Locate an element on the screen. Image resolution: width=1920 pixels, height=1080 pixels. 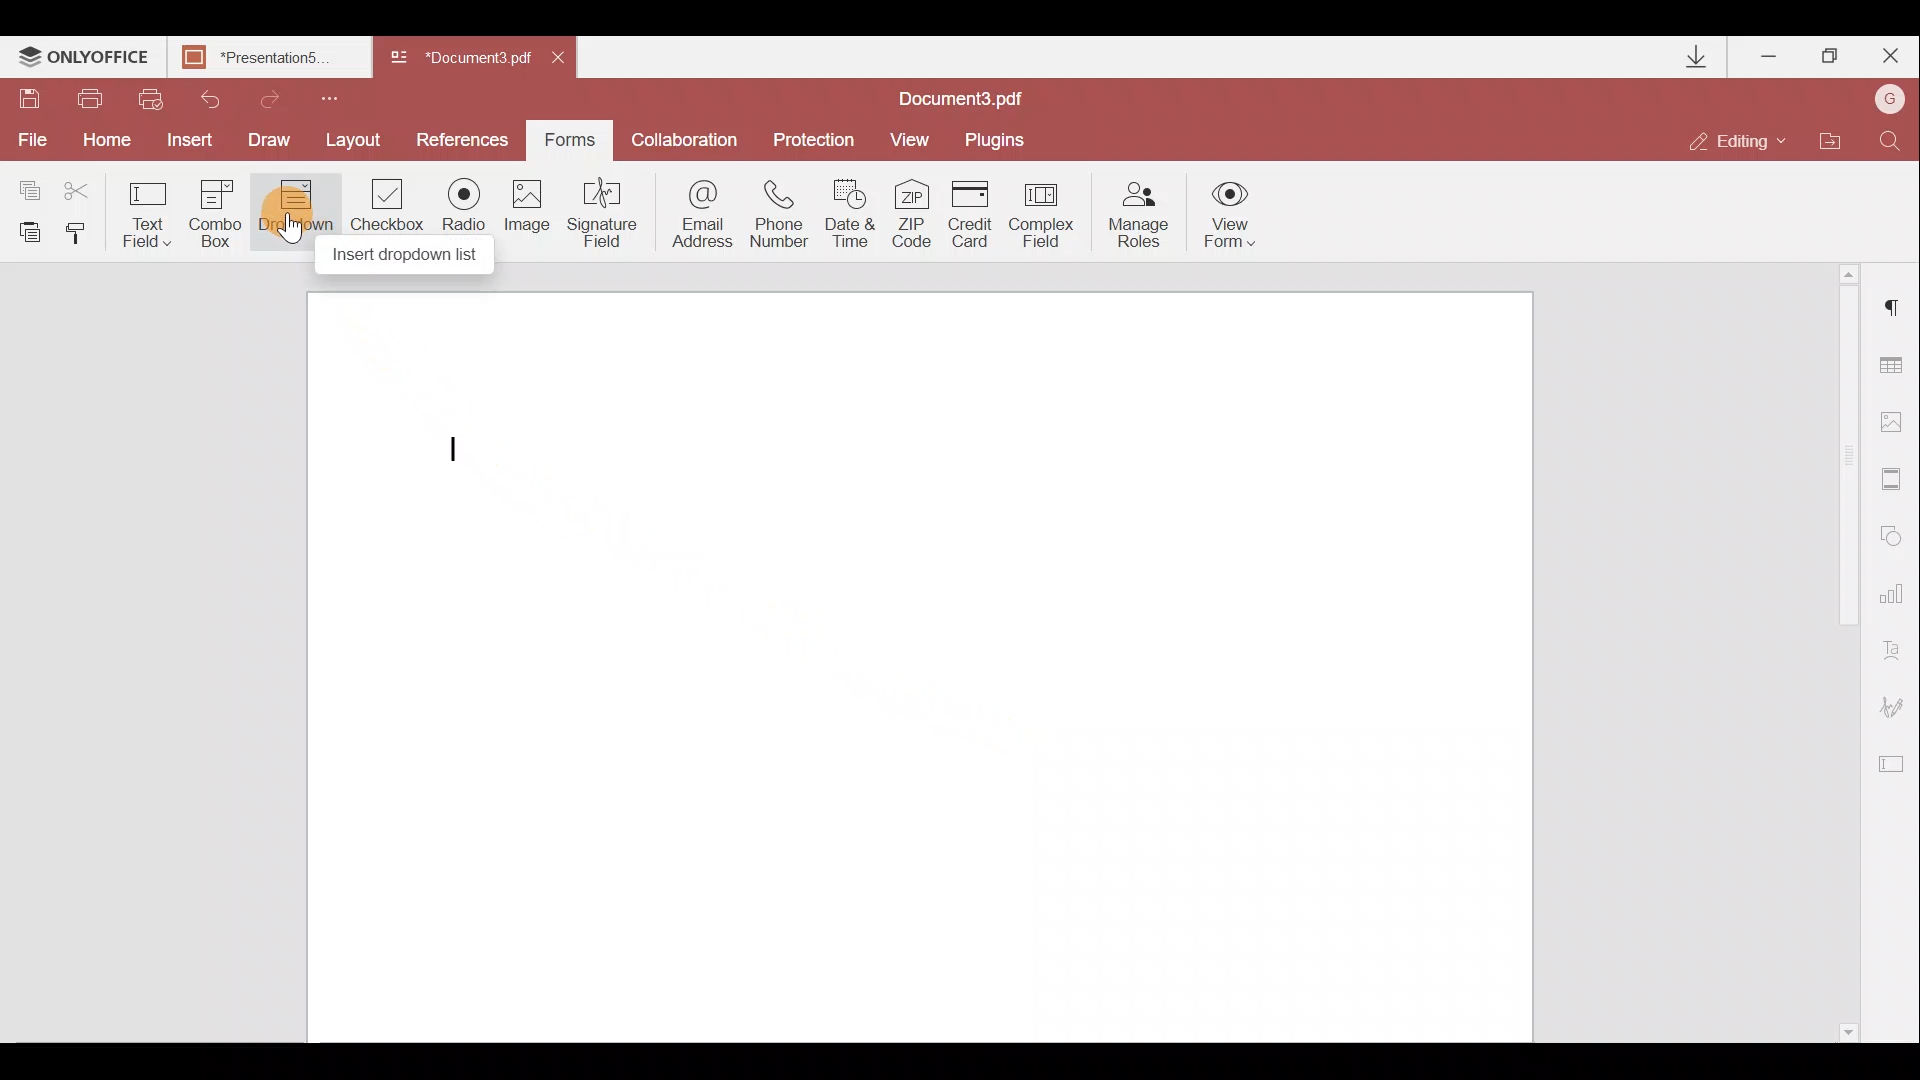
Forms is located at coordinates (570, 140).